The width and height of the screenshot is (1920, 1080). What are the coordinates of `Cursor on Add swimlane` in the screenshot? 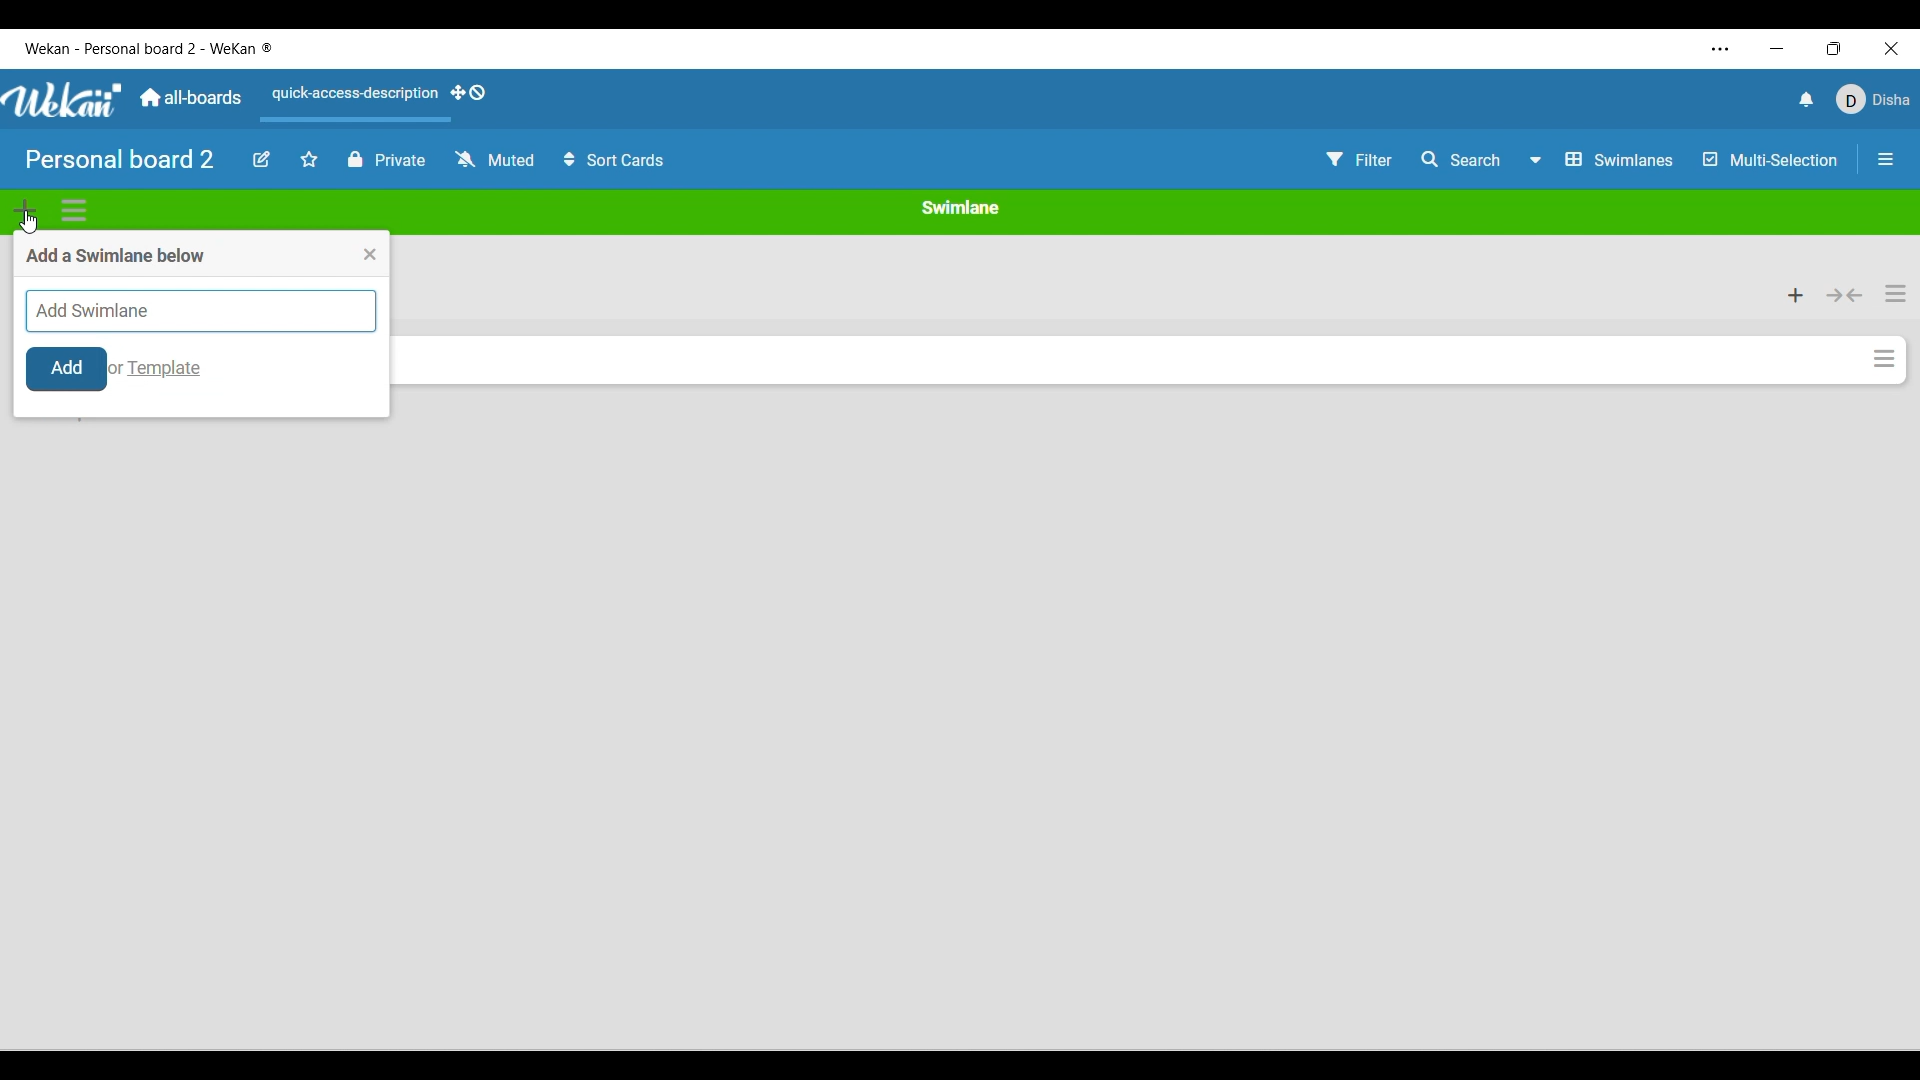 It's located at (29, 214).